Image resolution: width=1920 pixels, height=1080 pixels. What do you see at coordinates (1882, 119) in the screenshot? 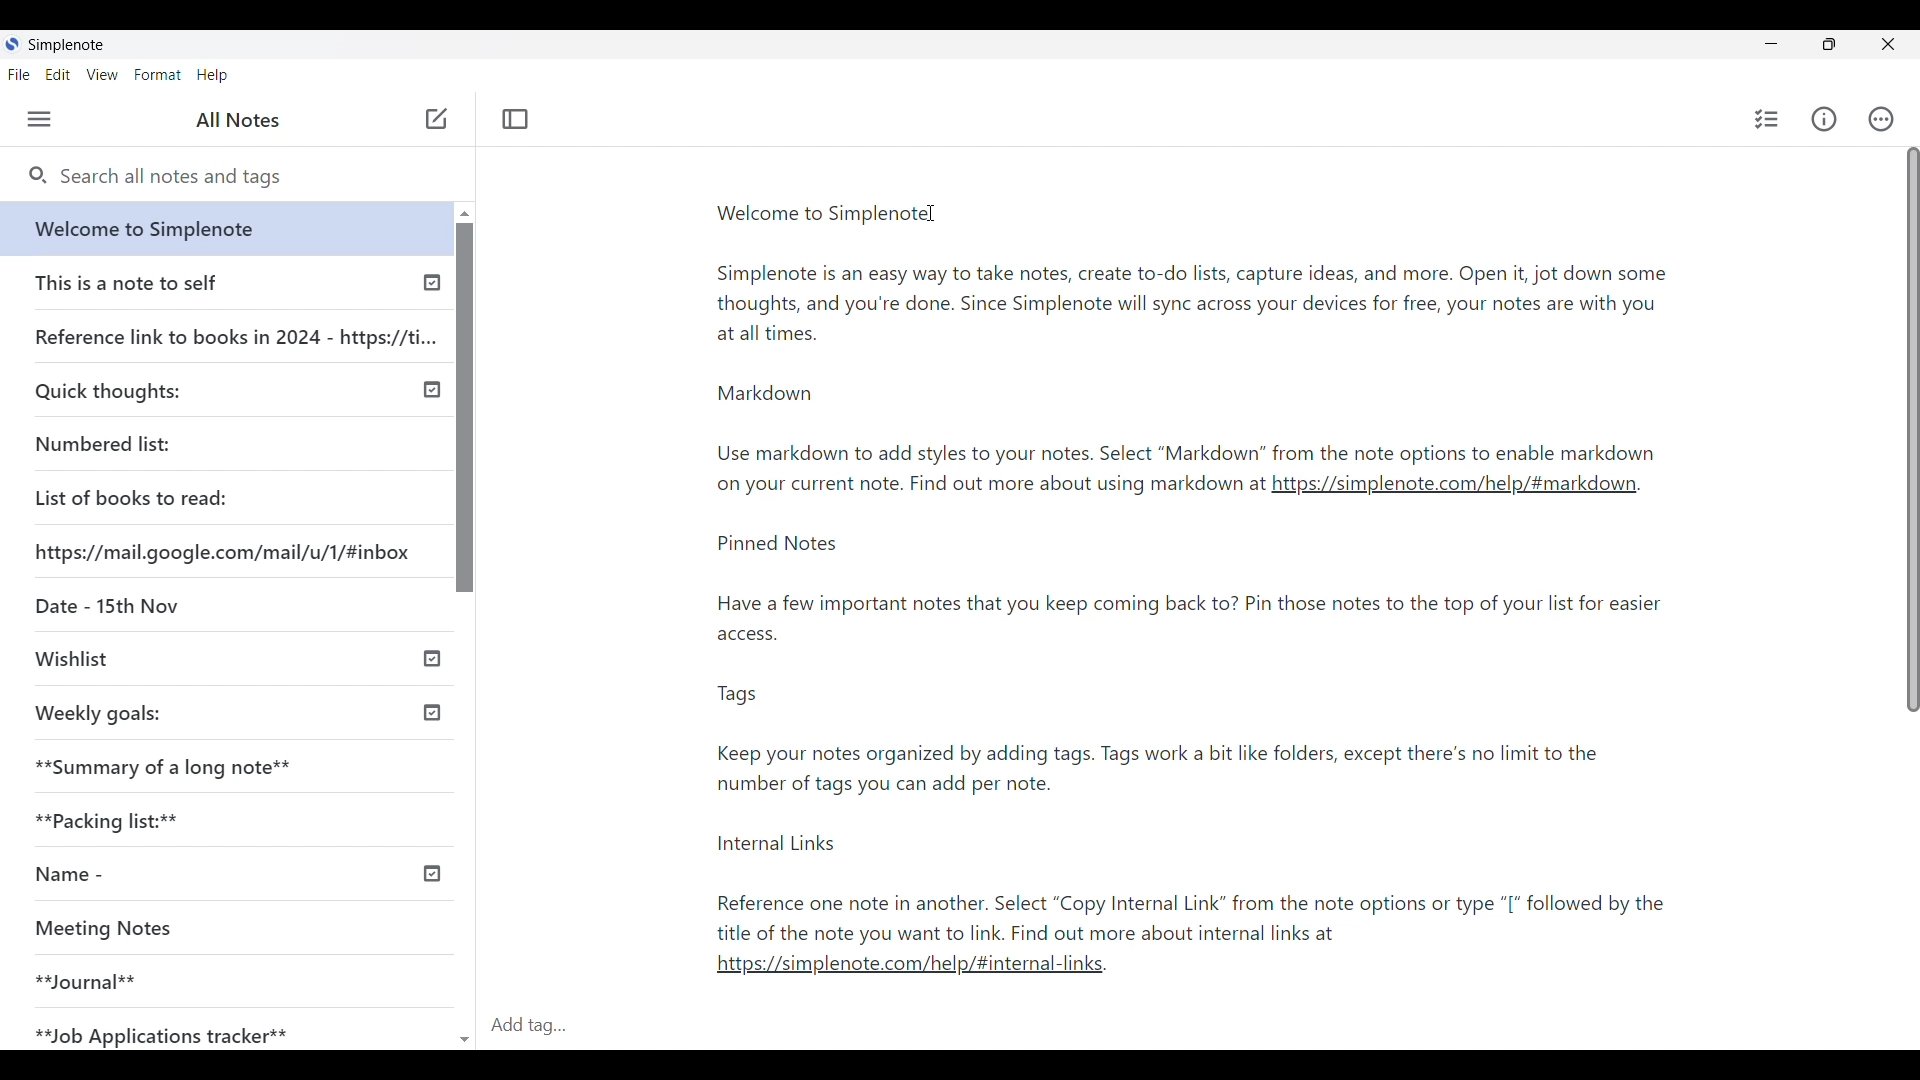
I see `Actions` at bounding box center [1882, 119].